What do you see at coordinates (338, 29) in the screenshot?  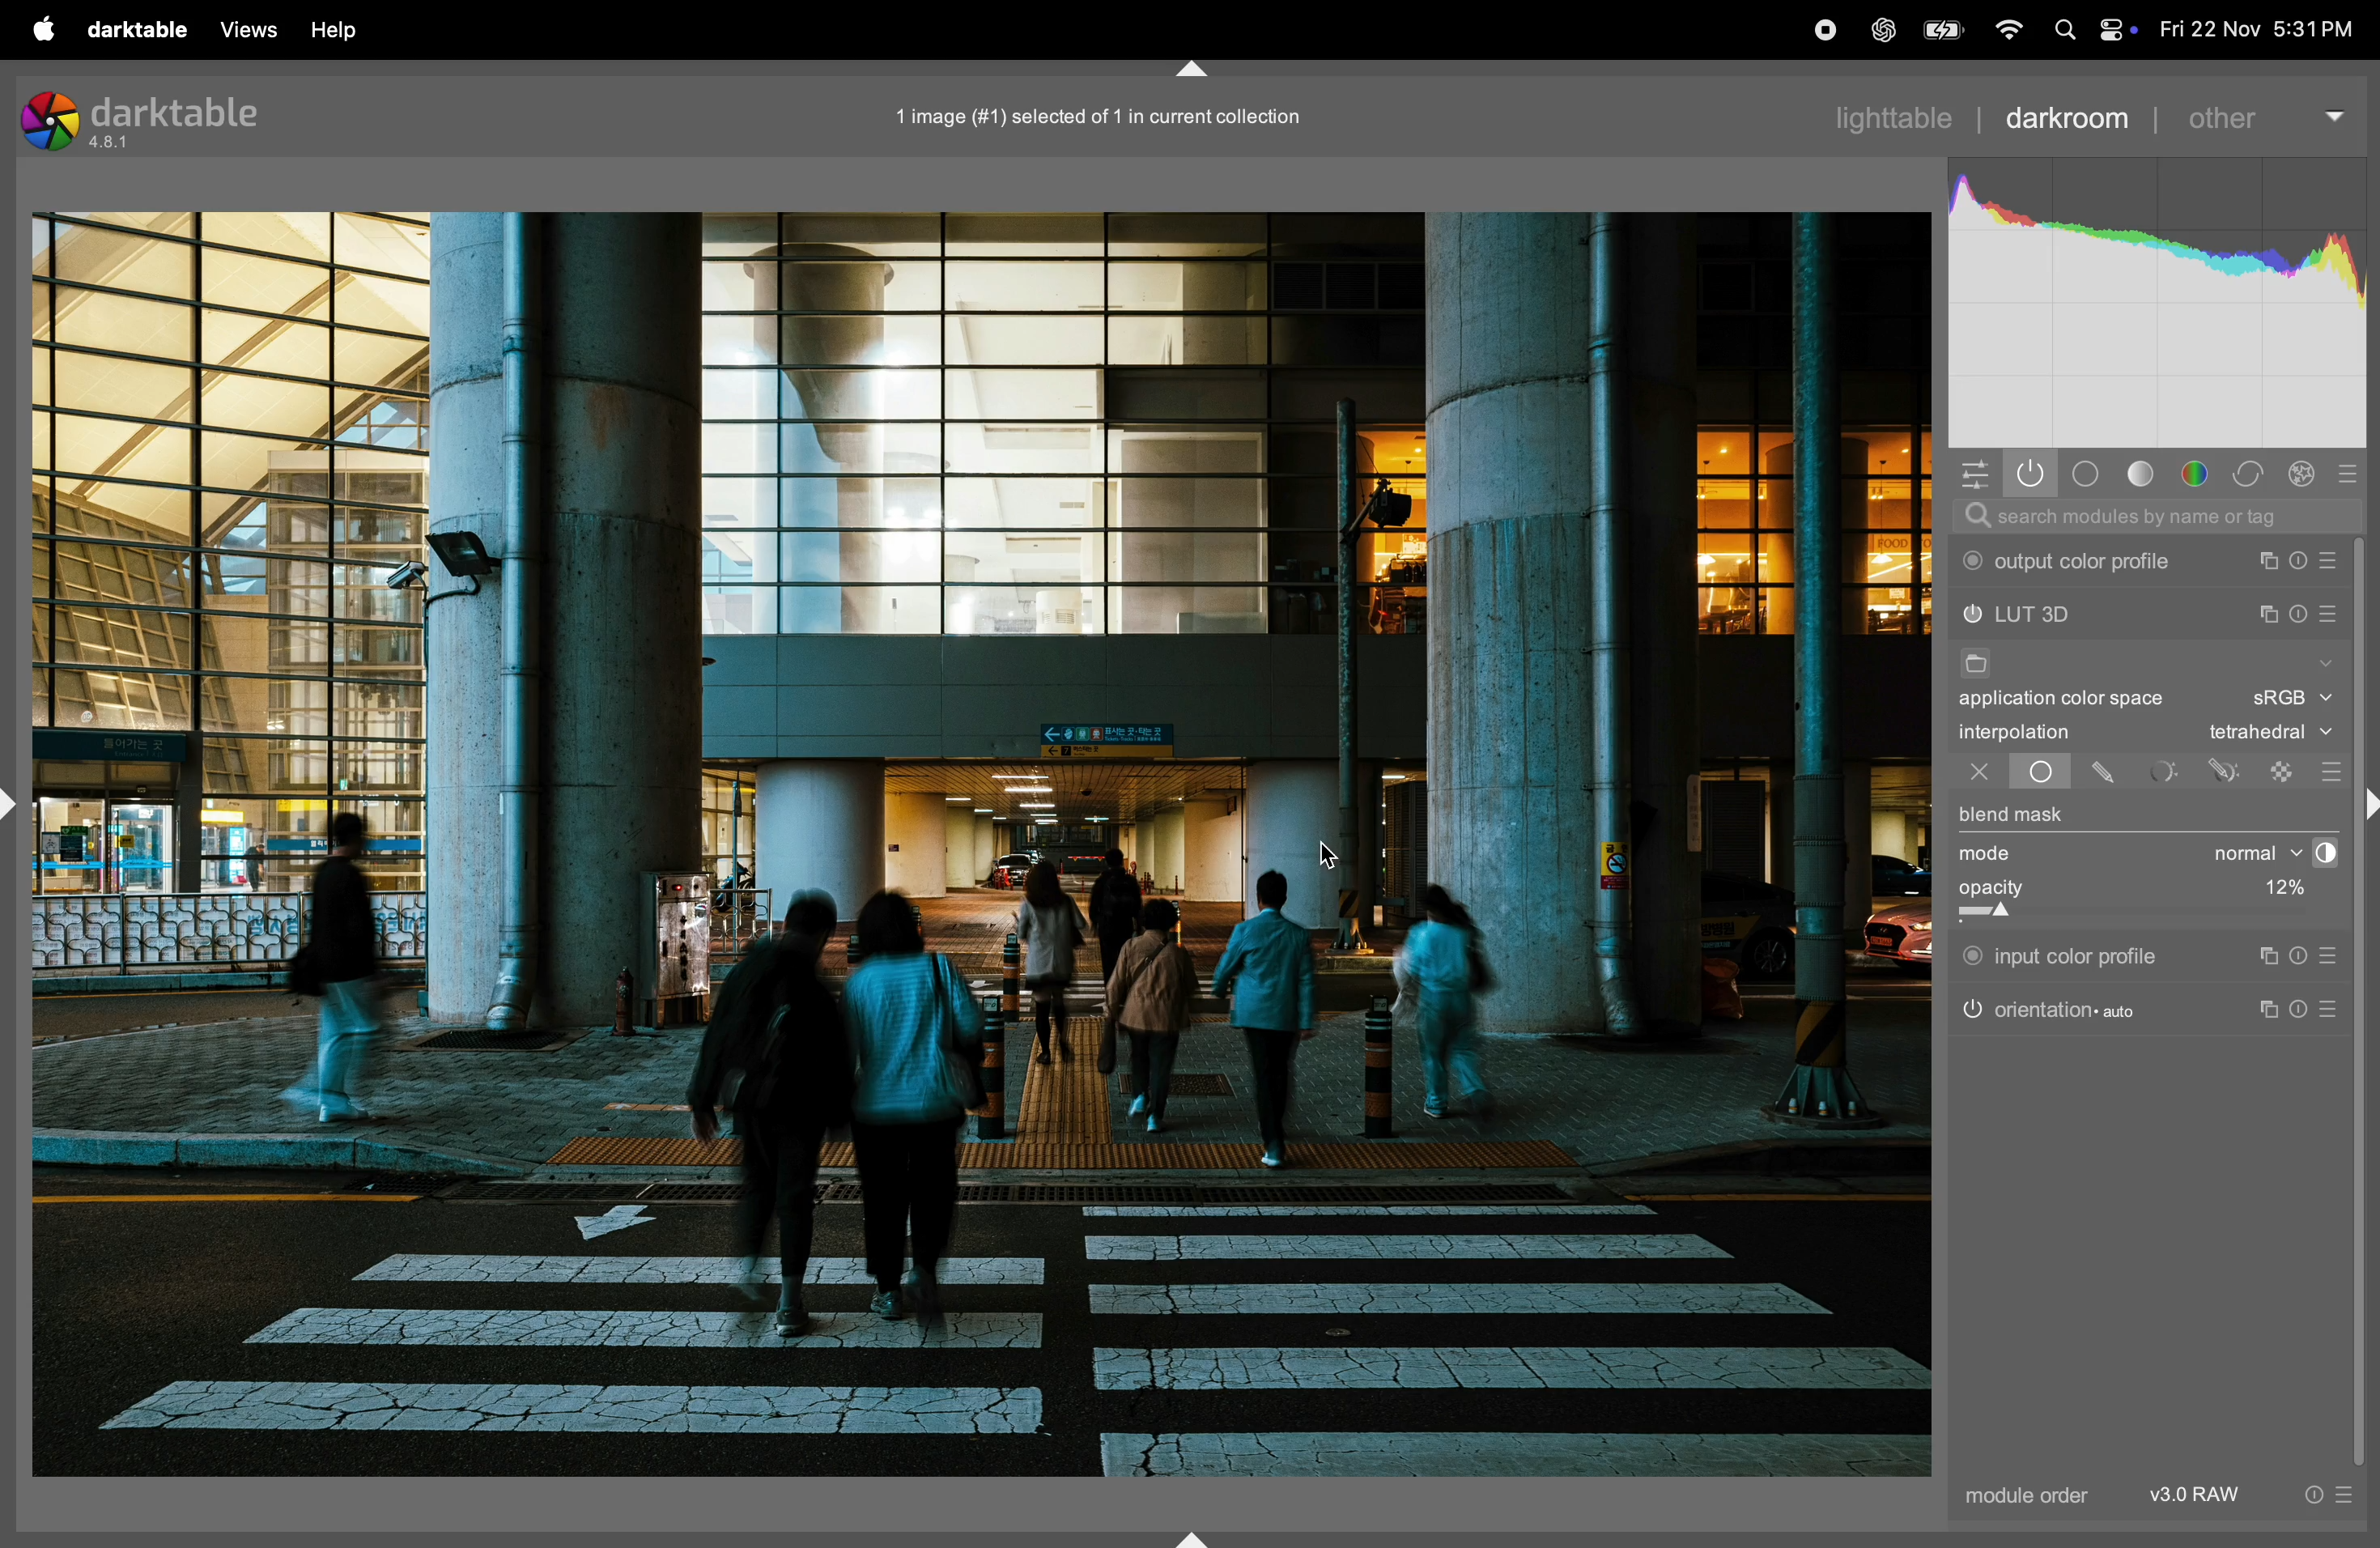 I see `help` at bounding box center [338, 29].